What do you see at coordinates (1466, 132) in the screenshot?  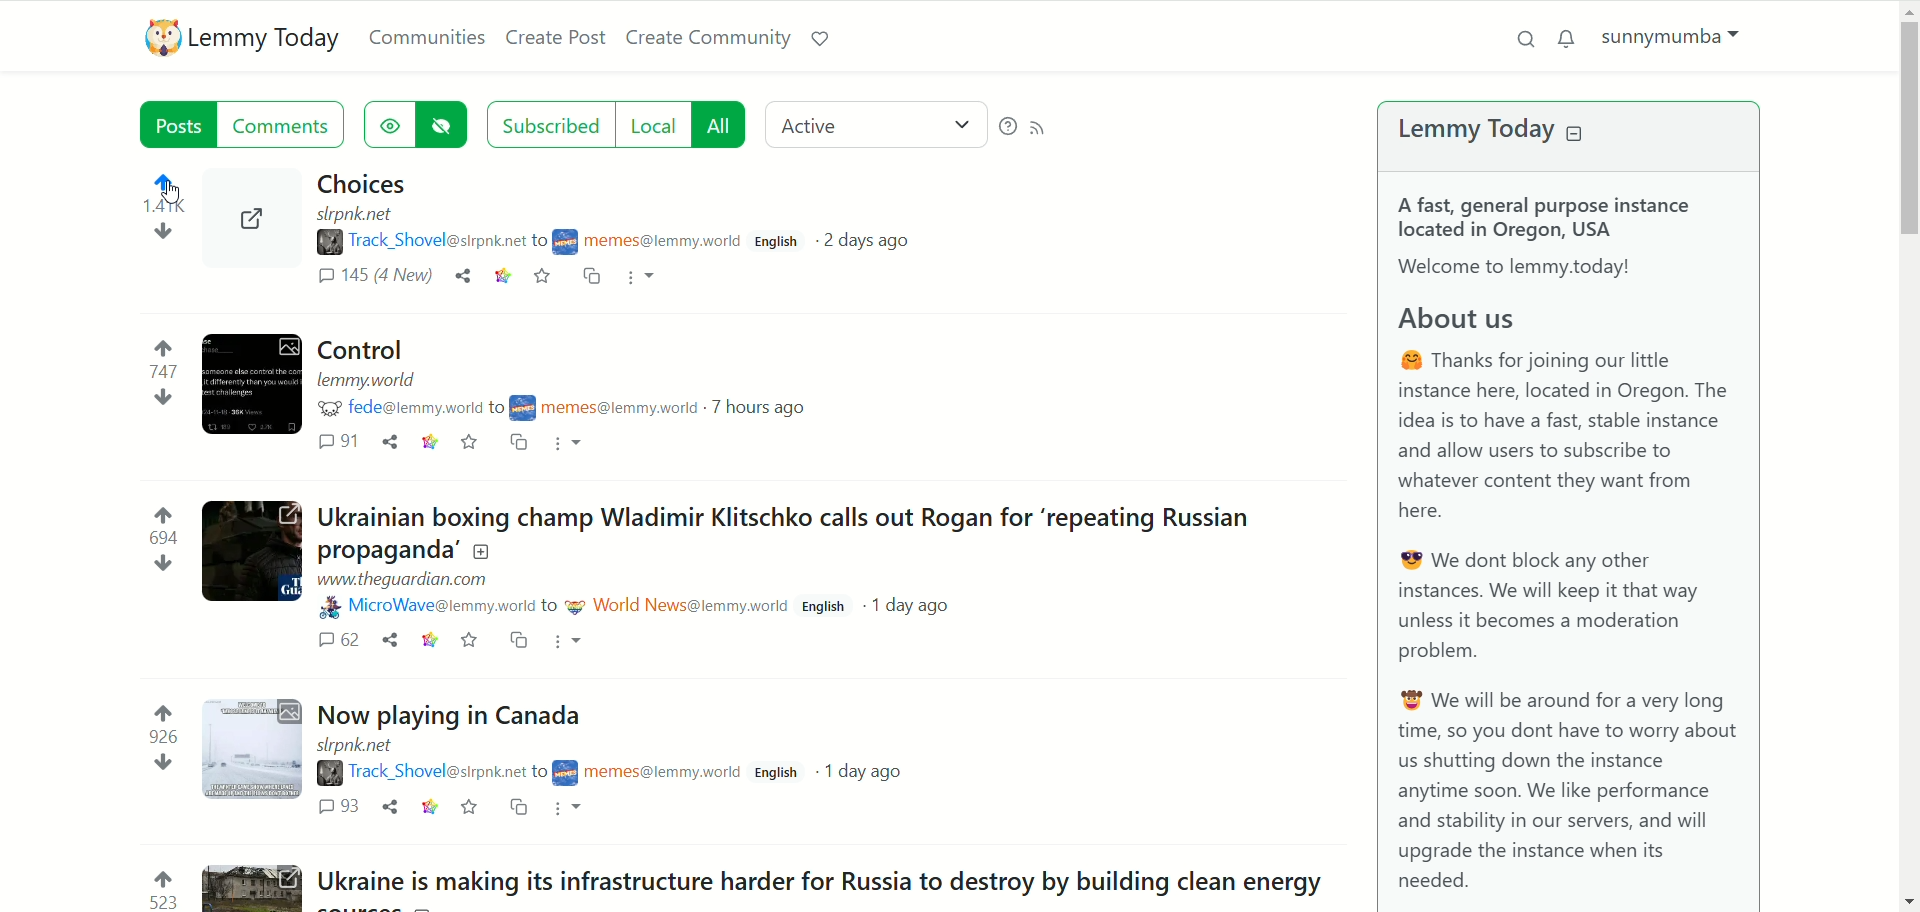 I see `lemmy today` at bounding box center [1466, 132].